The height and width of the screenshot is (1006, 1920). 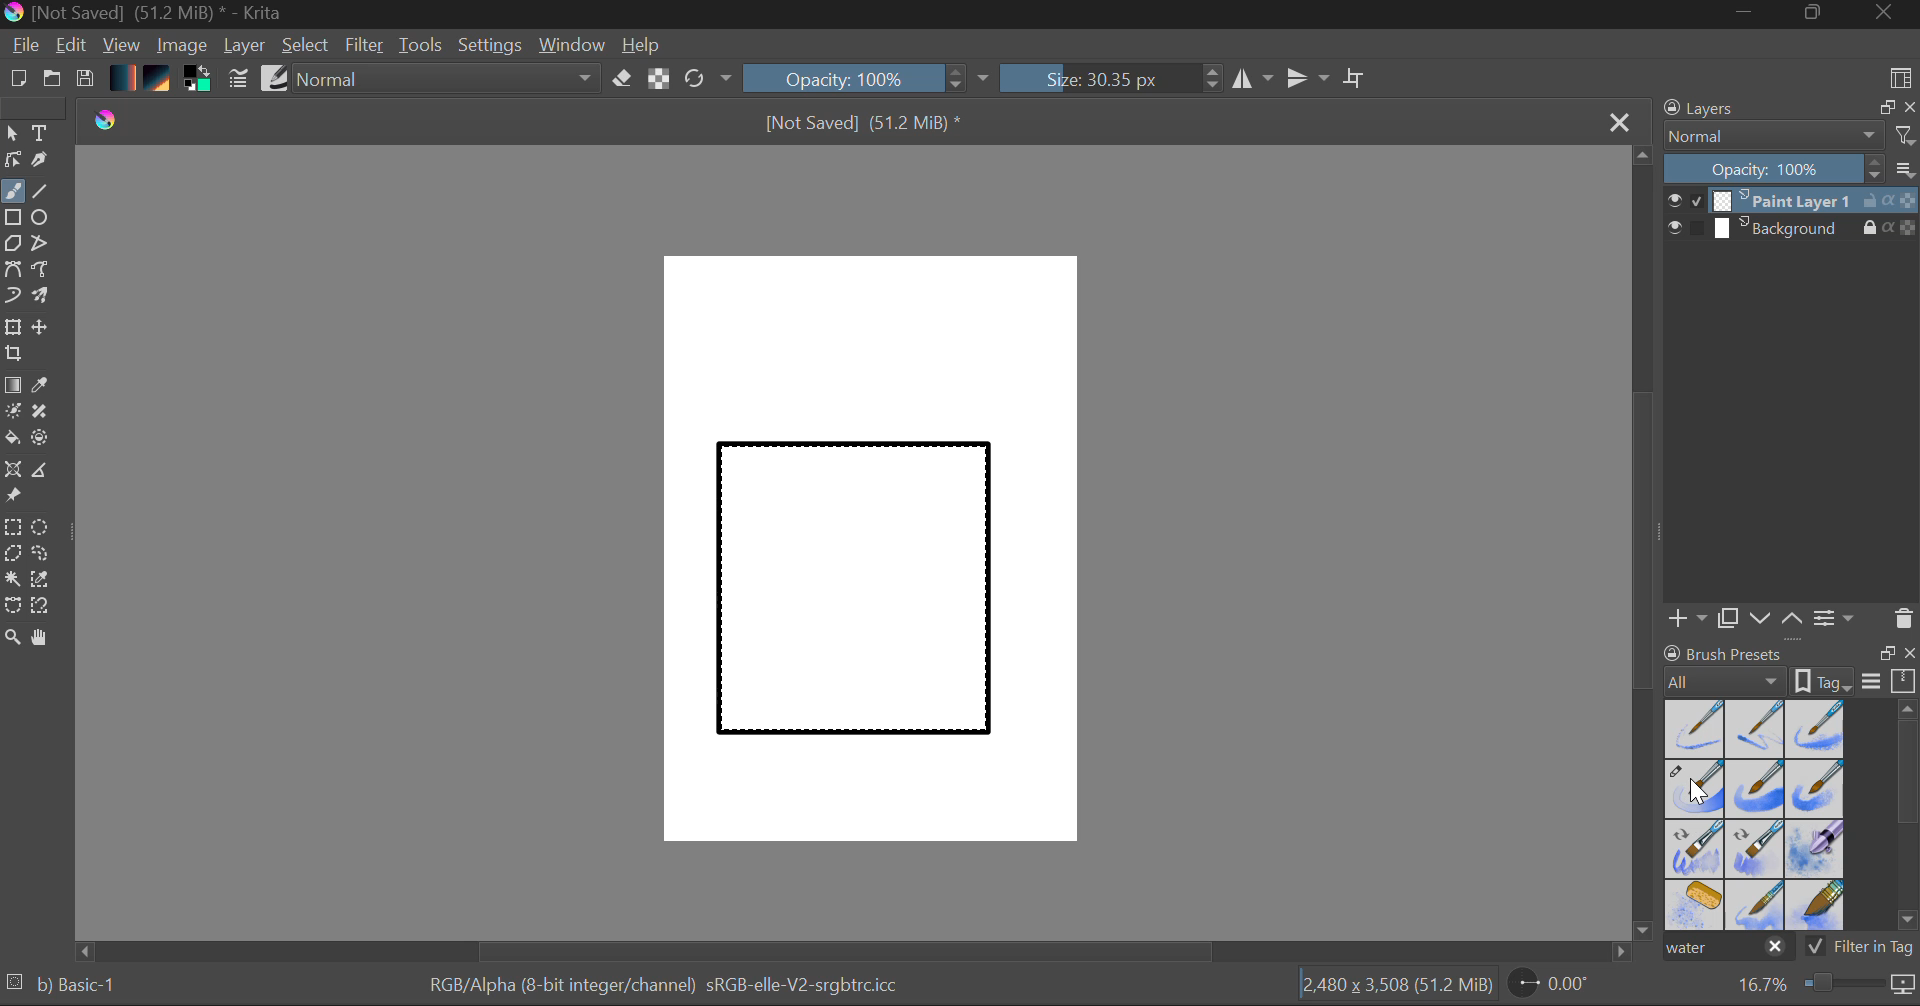 I want to click on Water C - Wet Pattern, so click(x=1814, y=729).